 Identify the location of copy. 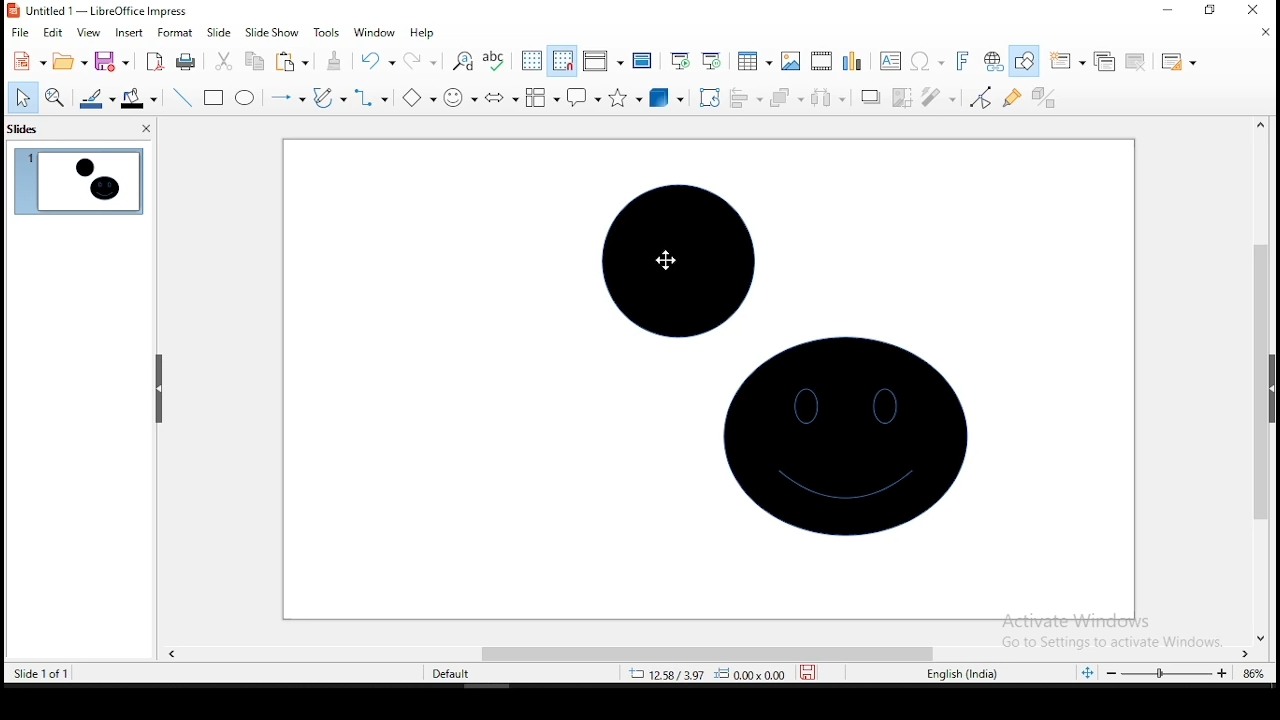
(253, 62).